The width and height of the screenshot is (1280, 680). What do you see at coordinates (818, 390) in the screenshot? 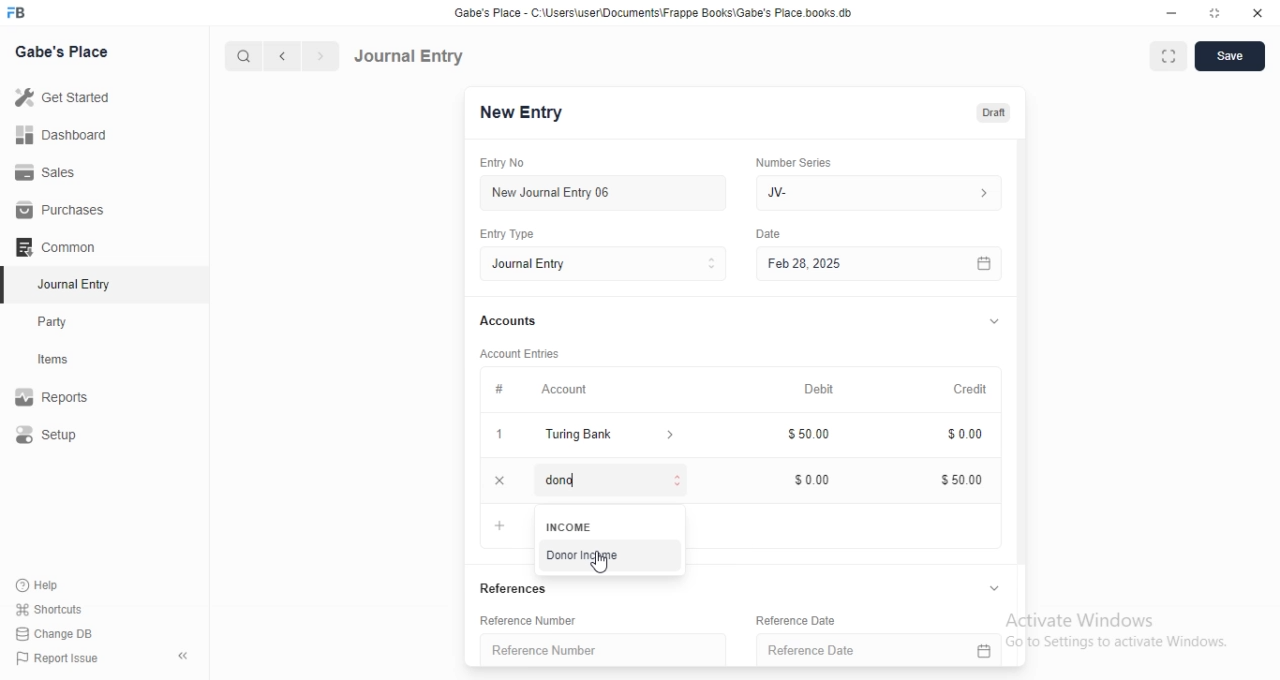
I see `Debit` at bounding box center [818, 390].